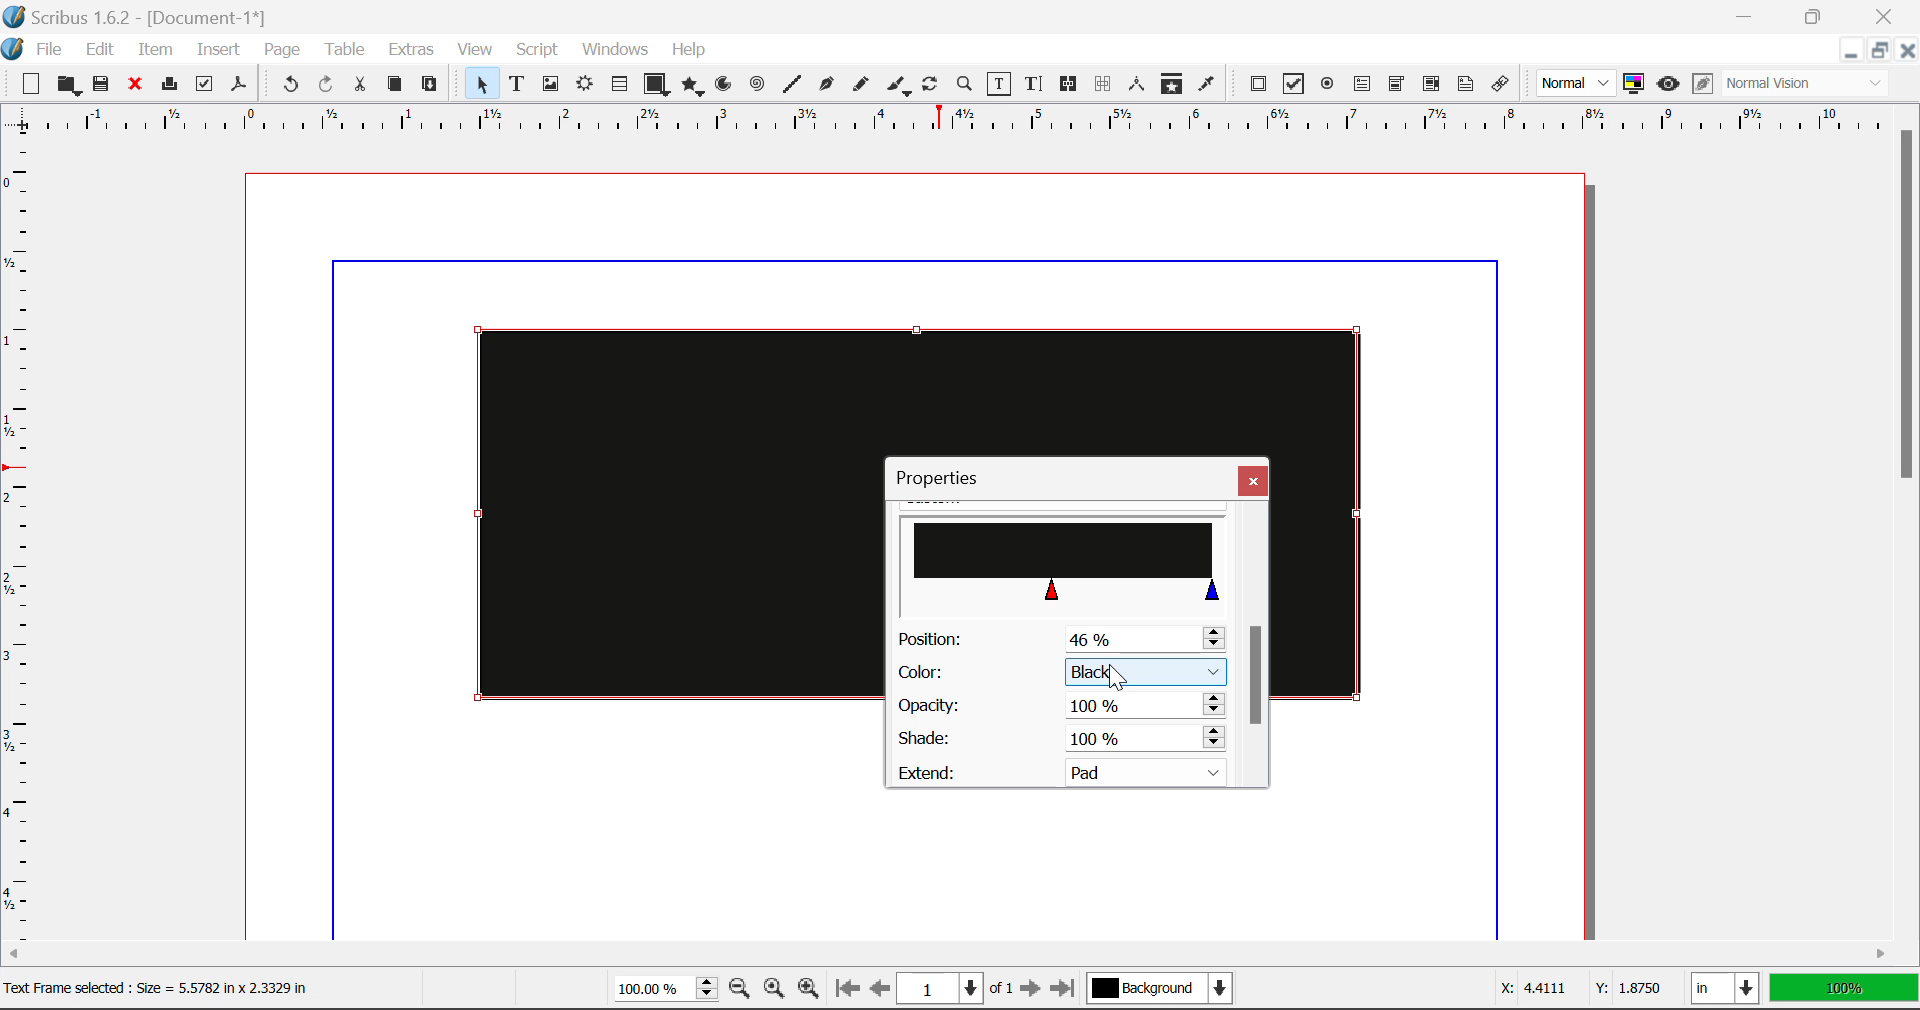 The height and width of the screenshot is (1010, 1920). What do you see at coordinates (550, 87) in the screenshot?
I see `Image Frame` at bounding box center [550, 87].